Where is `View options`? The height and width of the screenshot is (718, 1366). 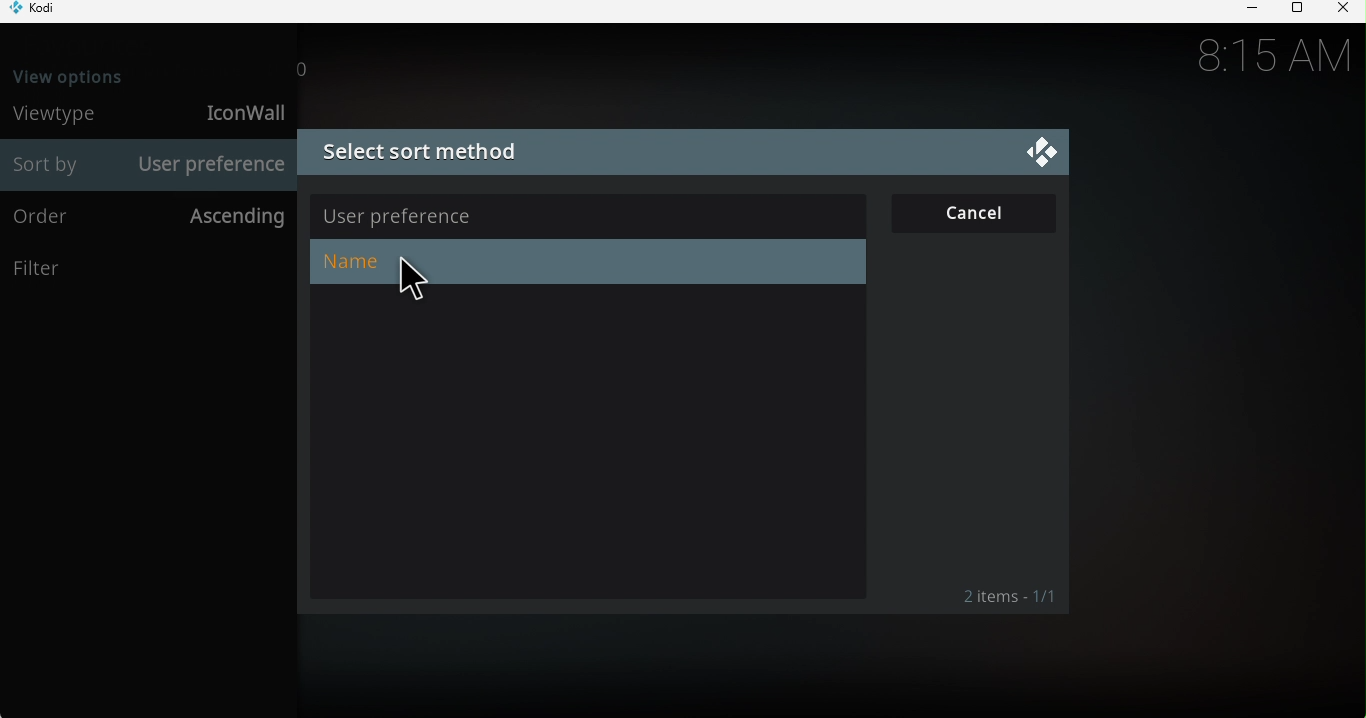 View options is located at coordinates (92, 73).